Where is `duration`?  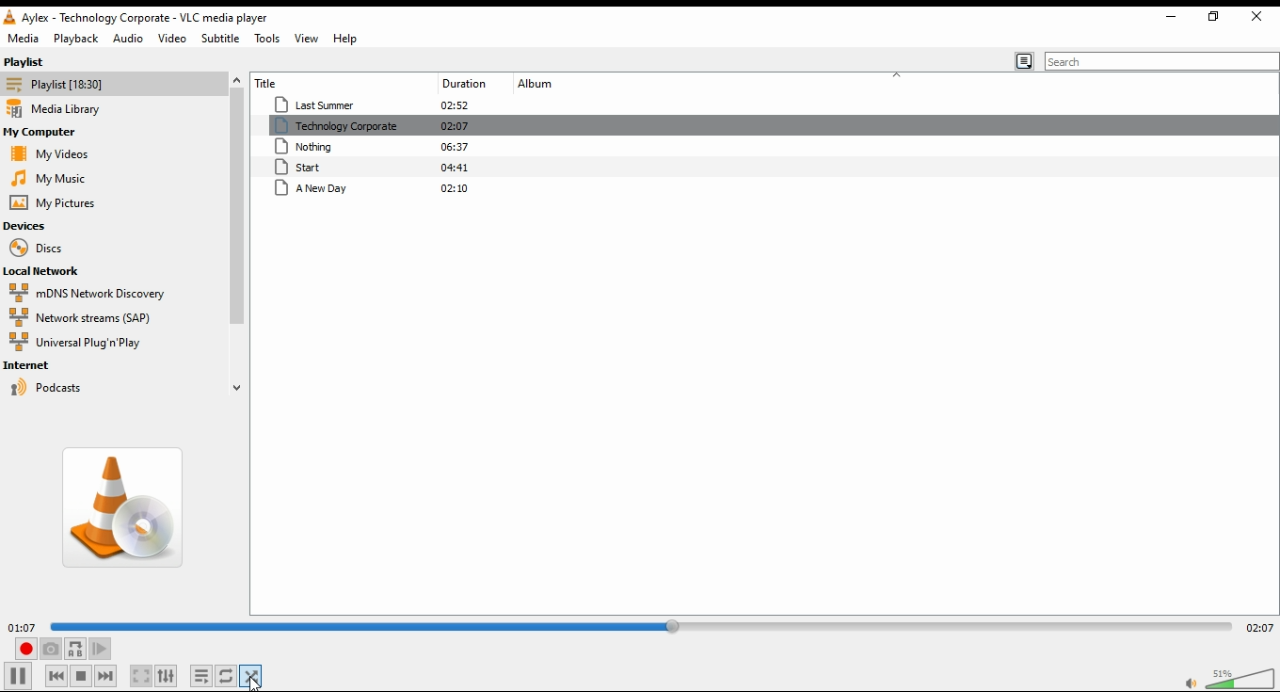 duration is located at coordinates (465, 83).